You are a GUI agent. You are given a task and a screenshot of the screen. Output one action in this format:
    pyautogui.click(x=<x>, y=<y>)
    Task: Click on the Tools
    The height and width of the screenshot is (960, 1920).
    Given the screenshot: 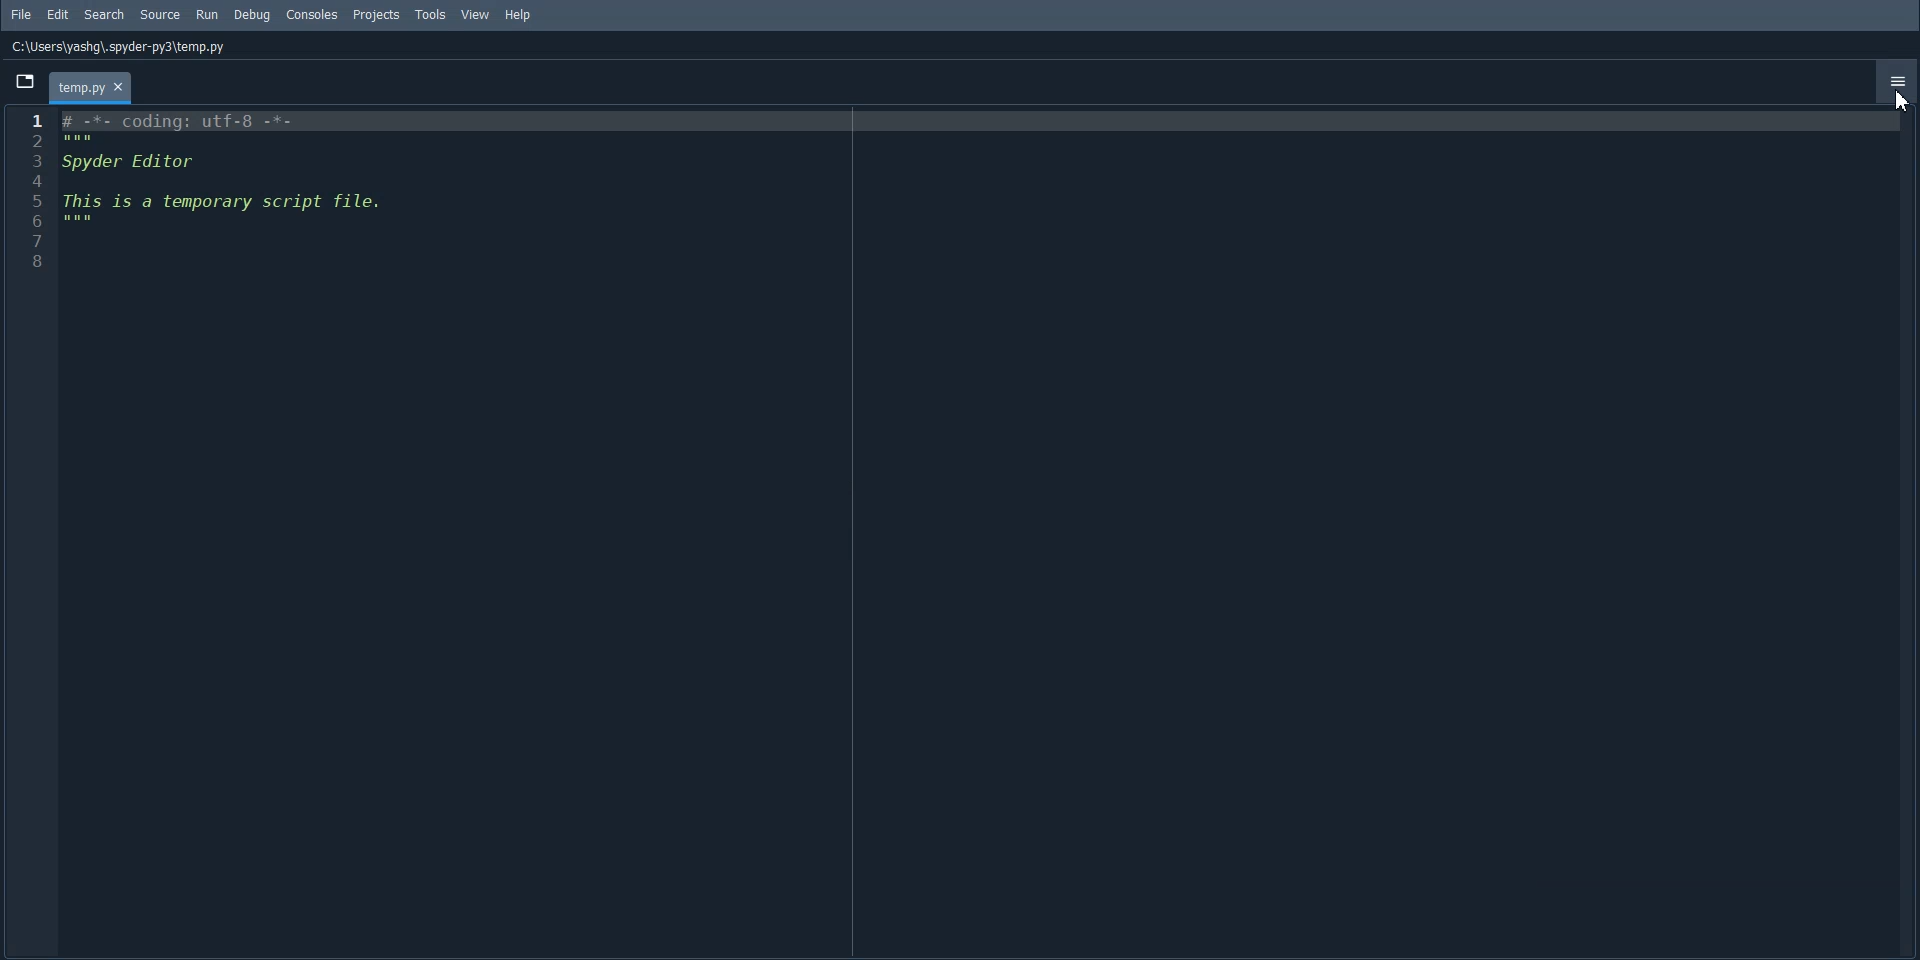 What is the action you would take?
    pyautogui.click(x=432, y=14)
    